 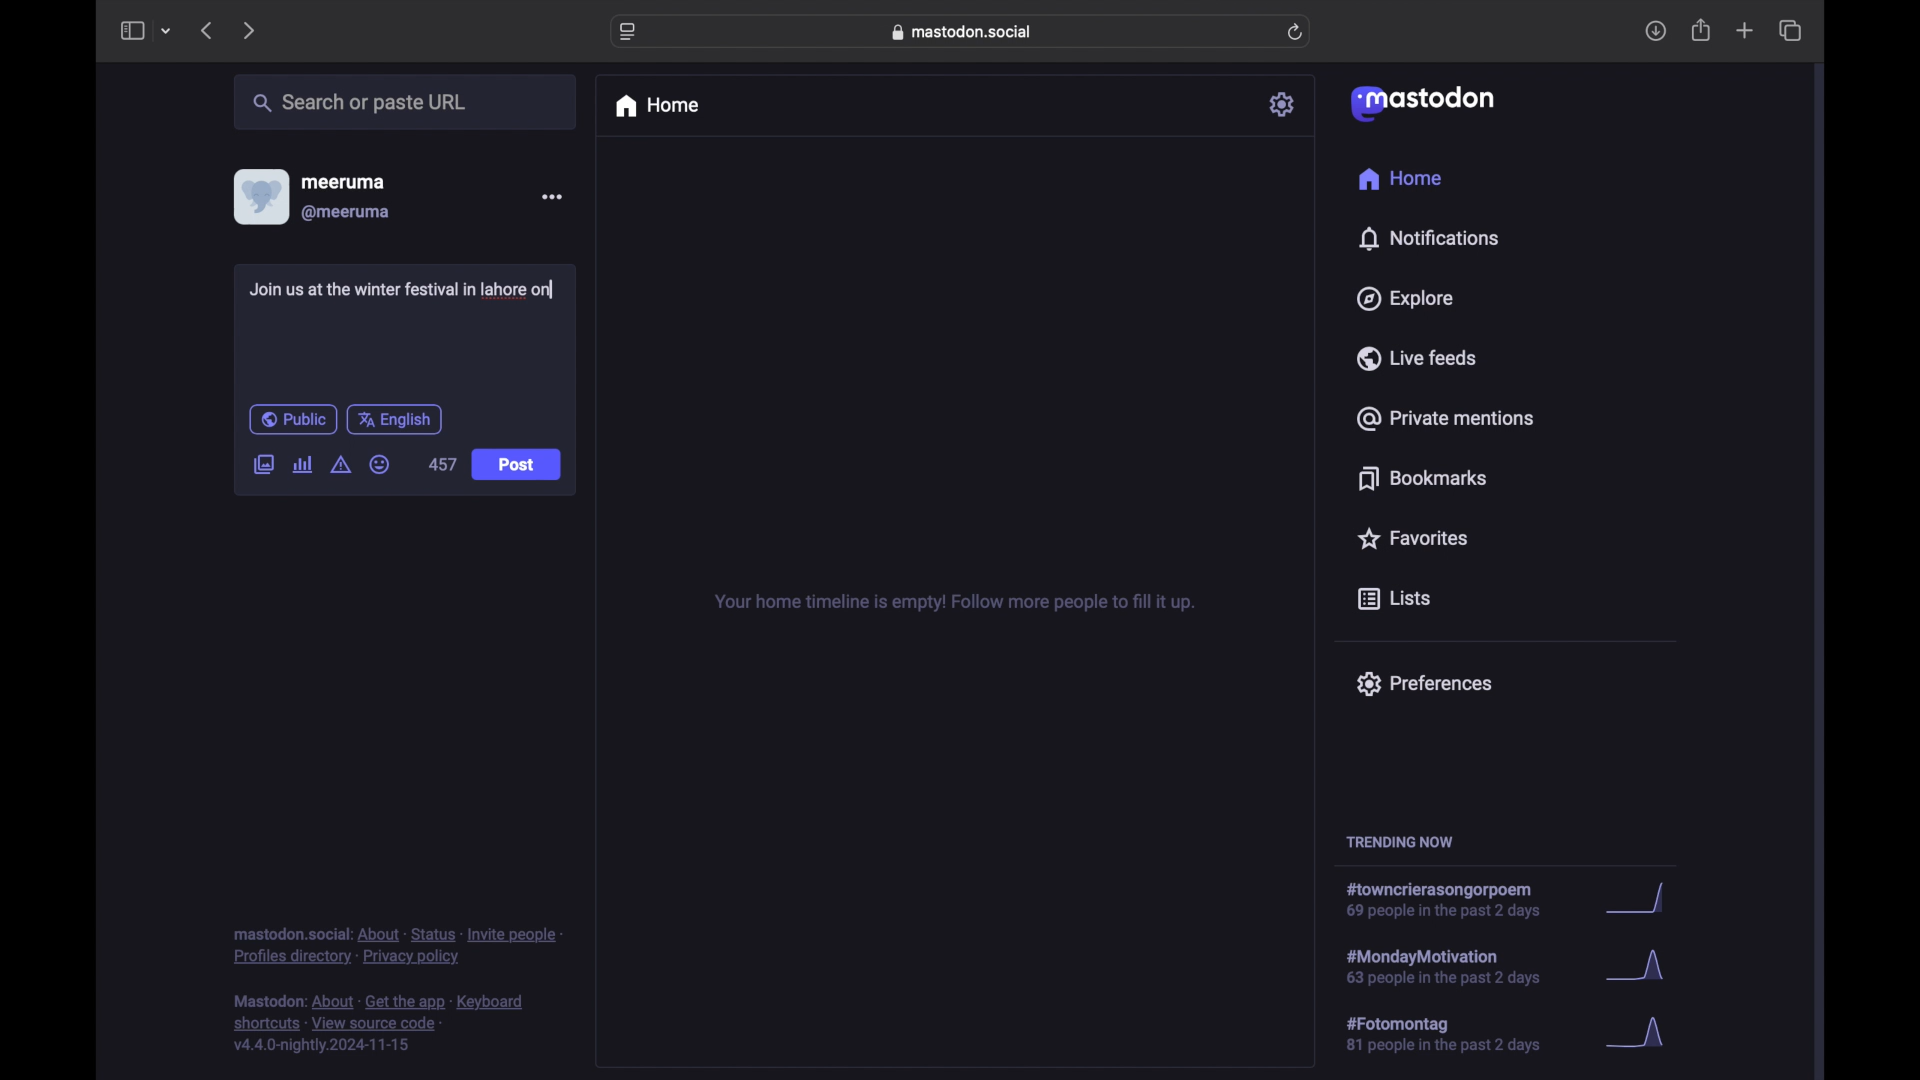 I want to click on notifications, so click(x=1428, y=238).